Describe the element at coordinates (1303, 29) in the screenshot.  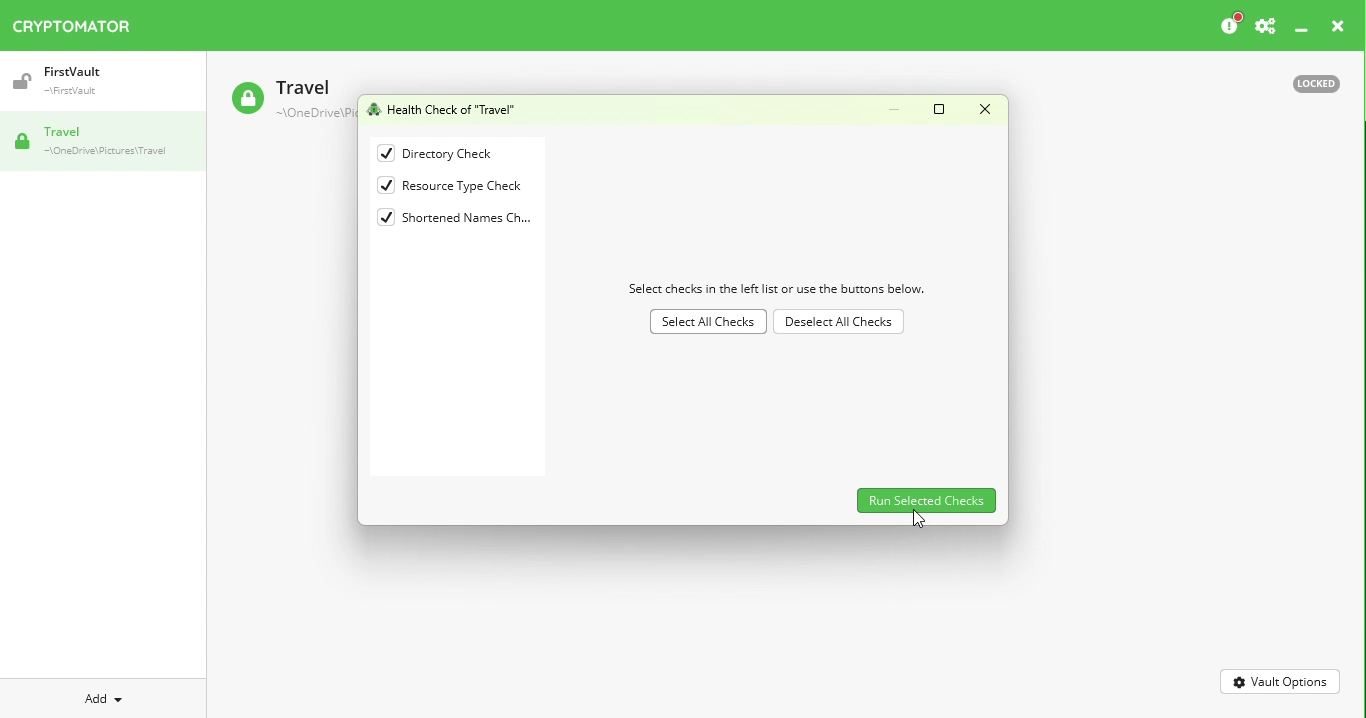
I see `Minimize` at that location.